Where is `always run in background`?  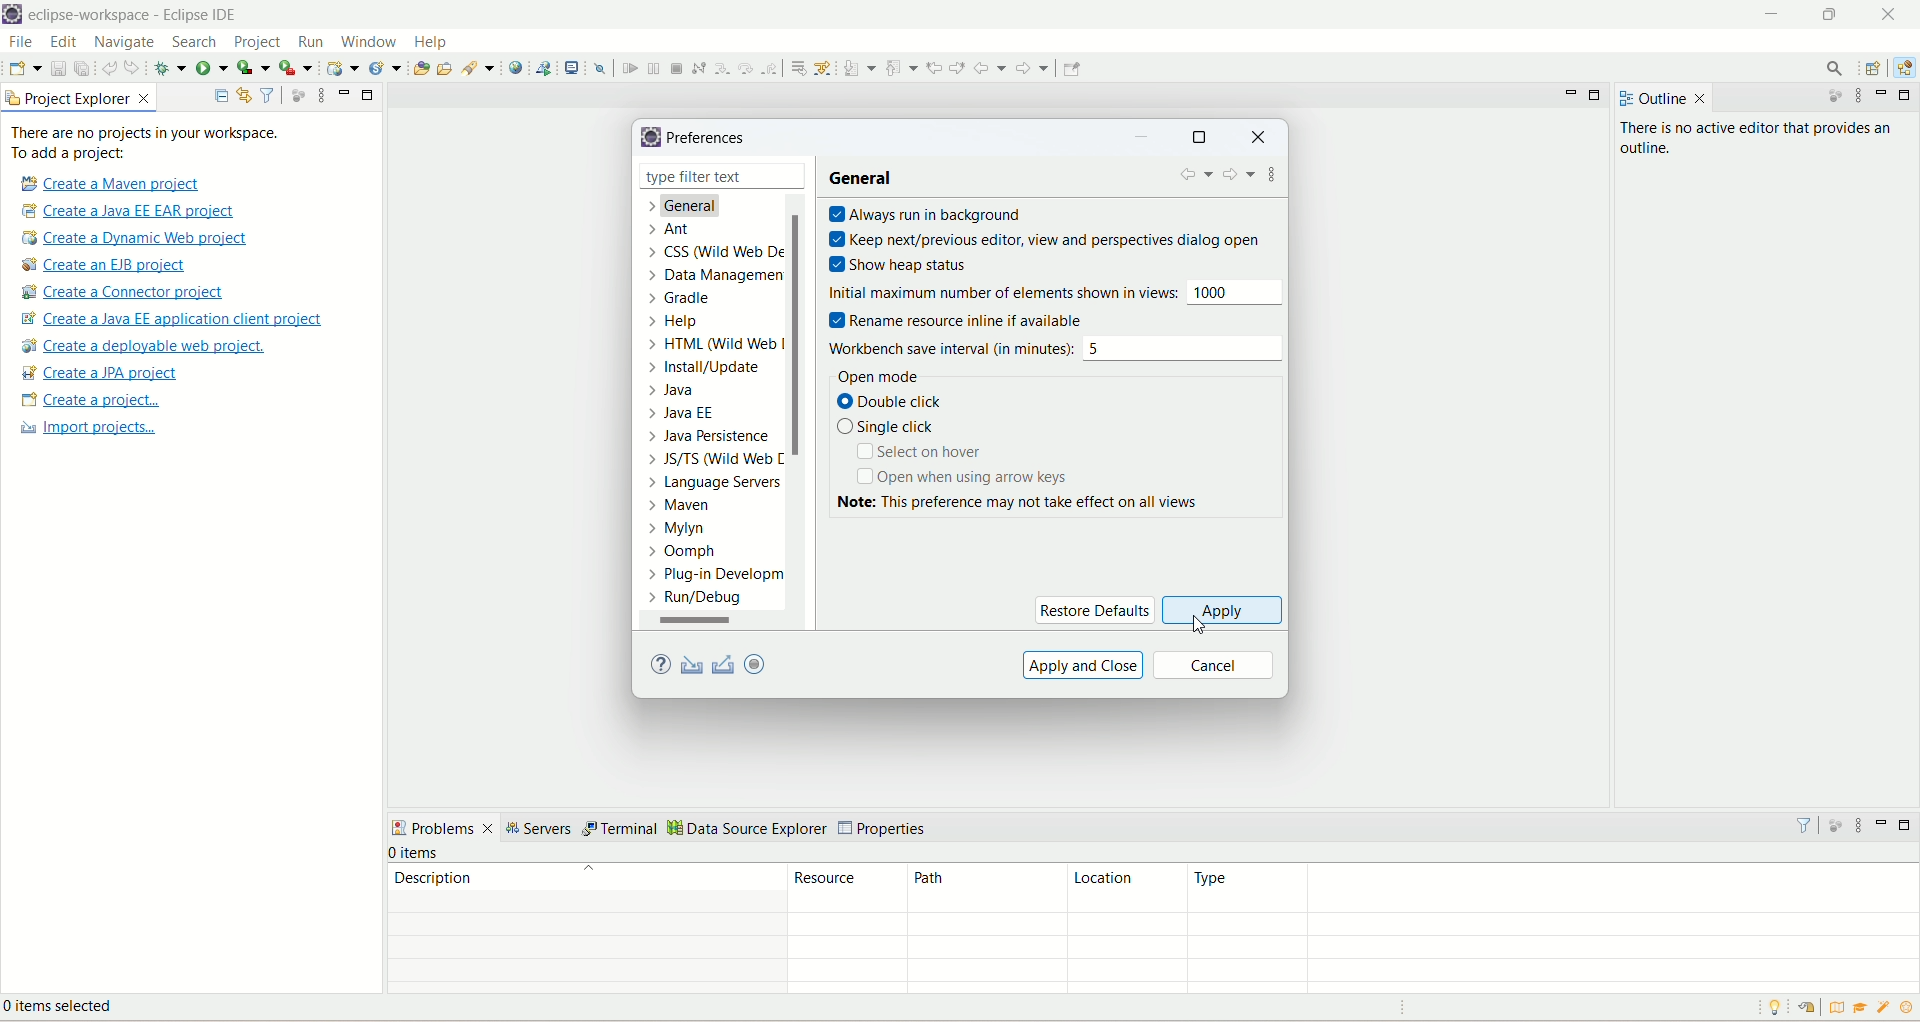
always run in background is located at coordinates (931, 214).